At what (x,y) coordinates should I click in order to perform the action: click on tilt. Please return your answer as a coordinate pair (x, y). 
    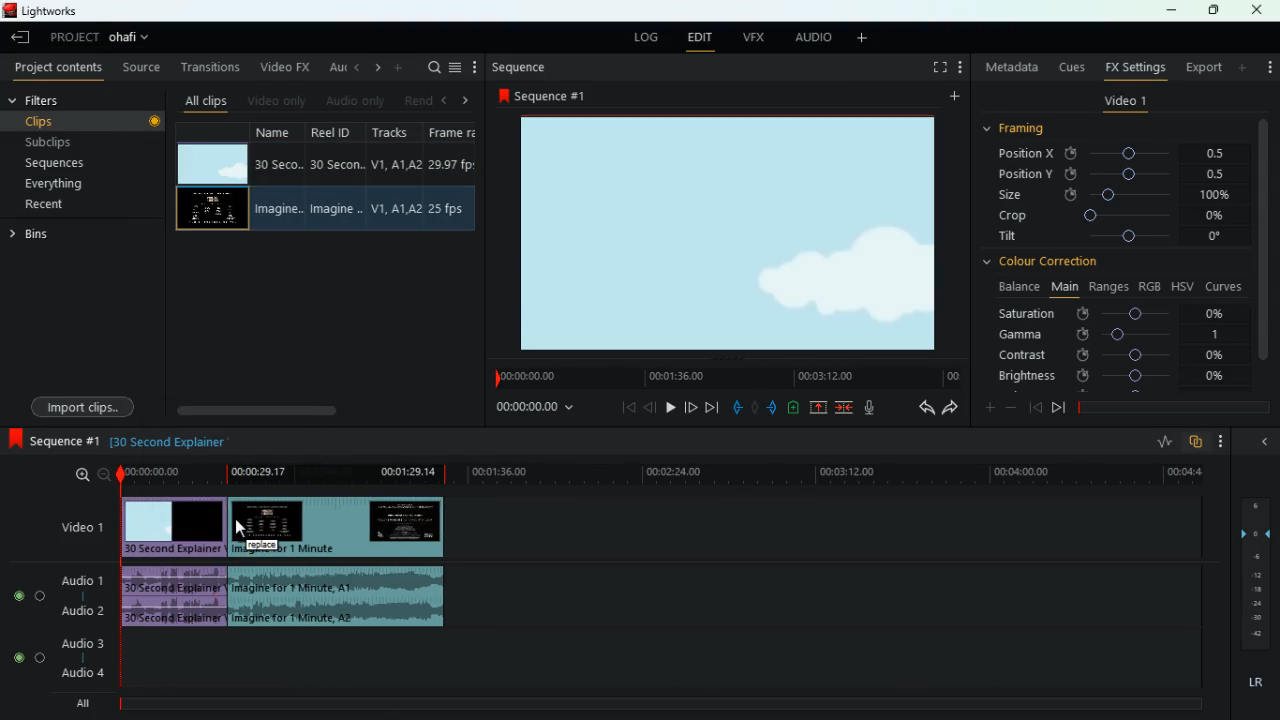
    Looking at the image, I should click on (1113, 238).